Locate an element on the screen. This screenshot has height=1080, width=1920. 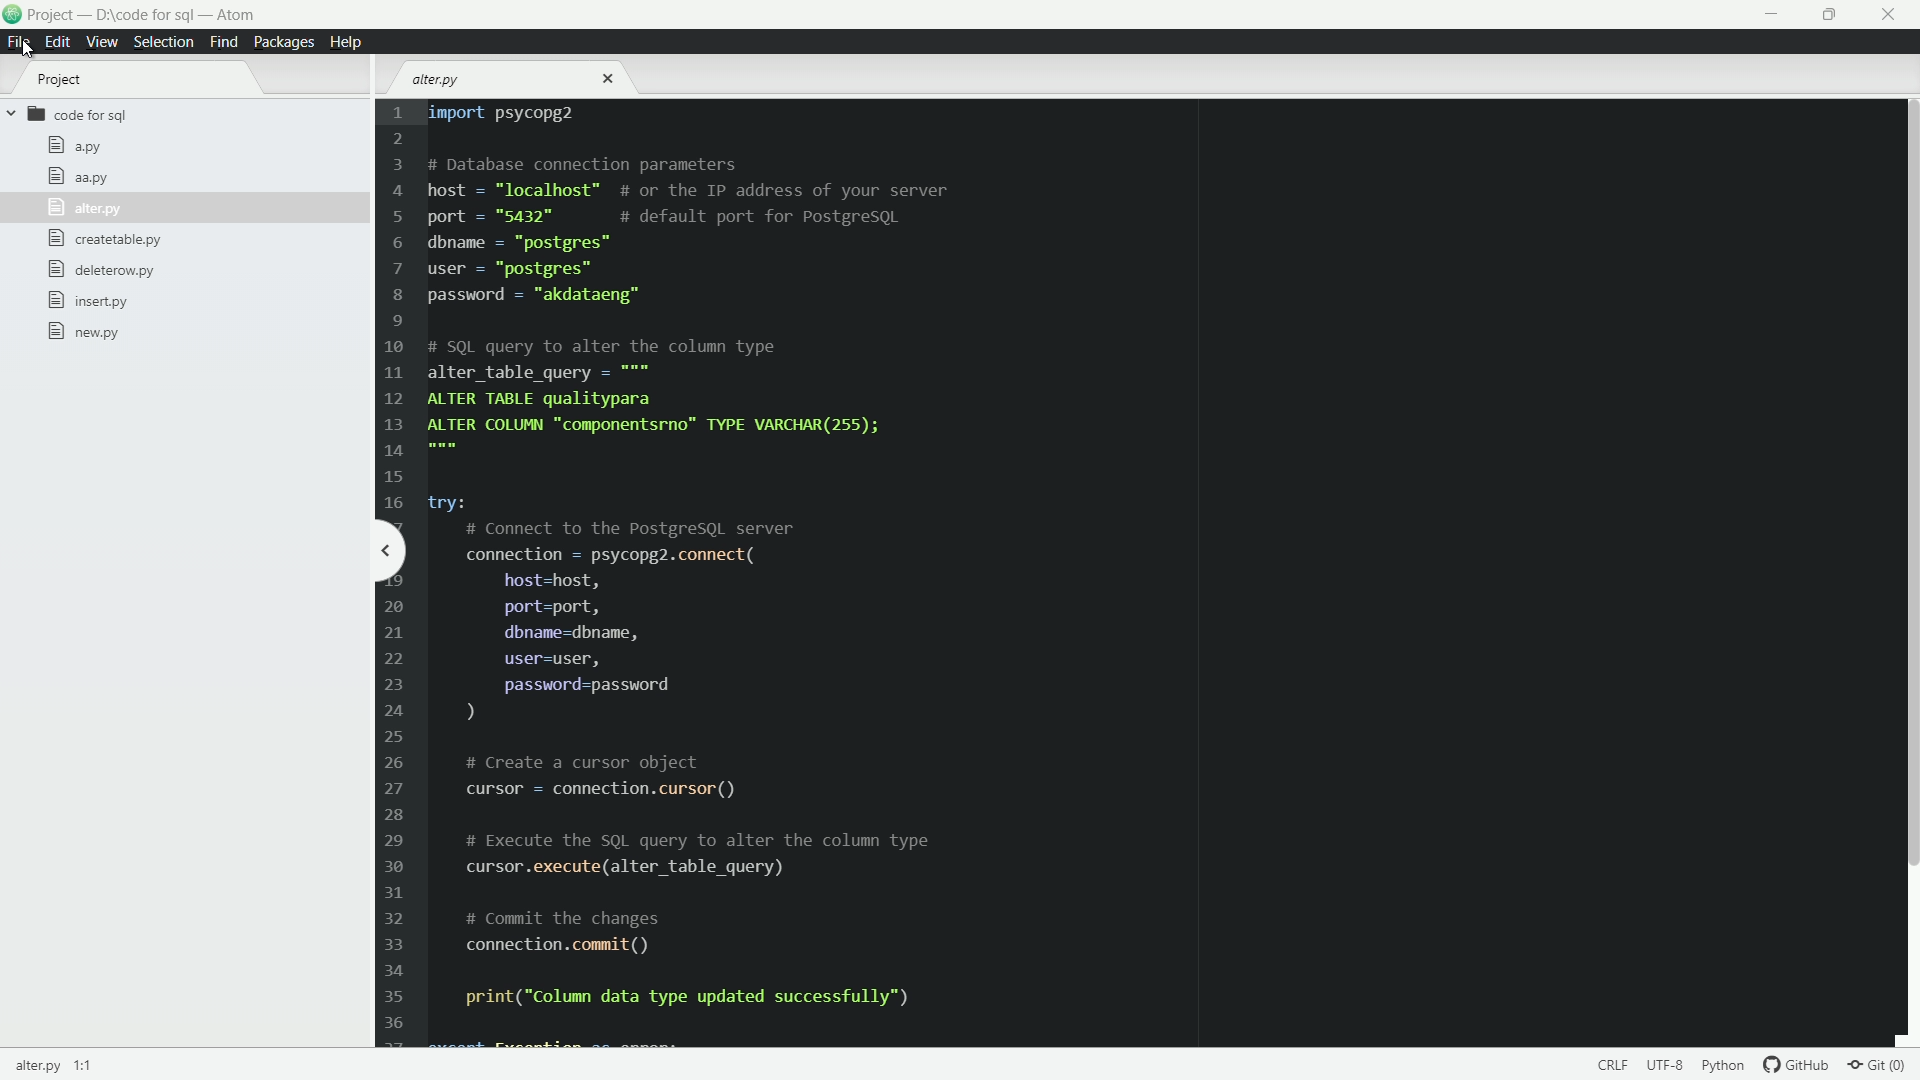
deleterow.py file is located at coordinates (101, 269).